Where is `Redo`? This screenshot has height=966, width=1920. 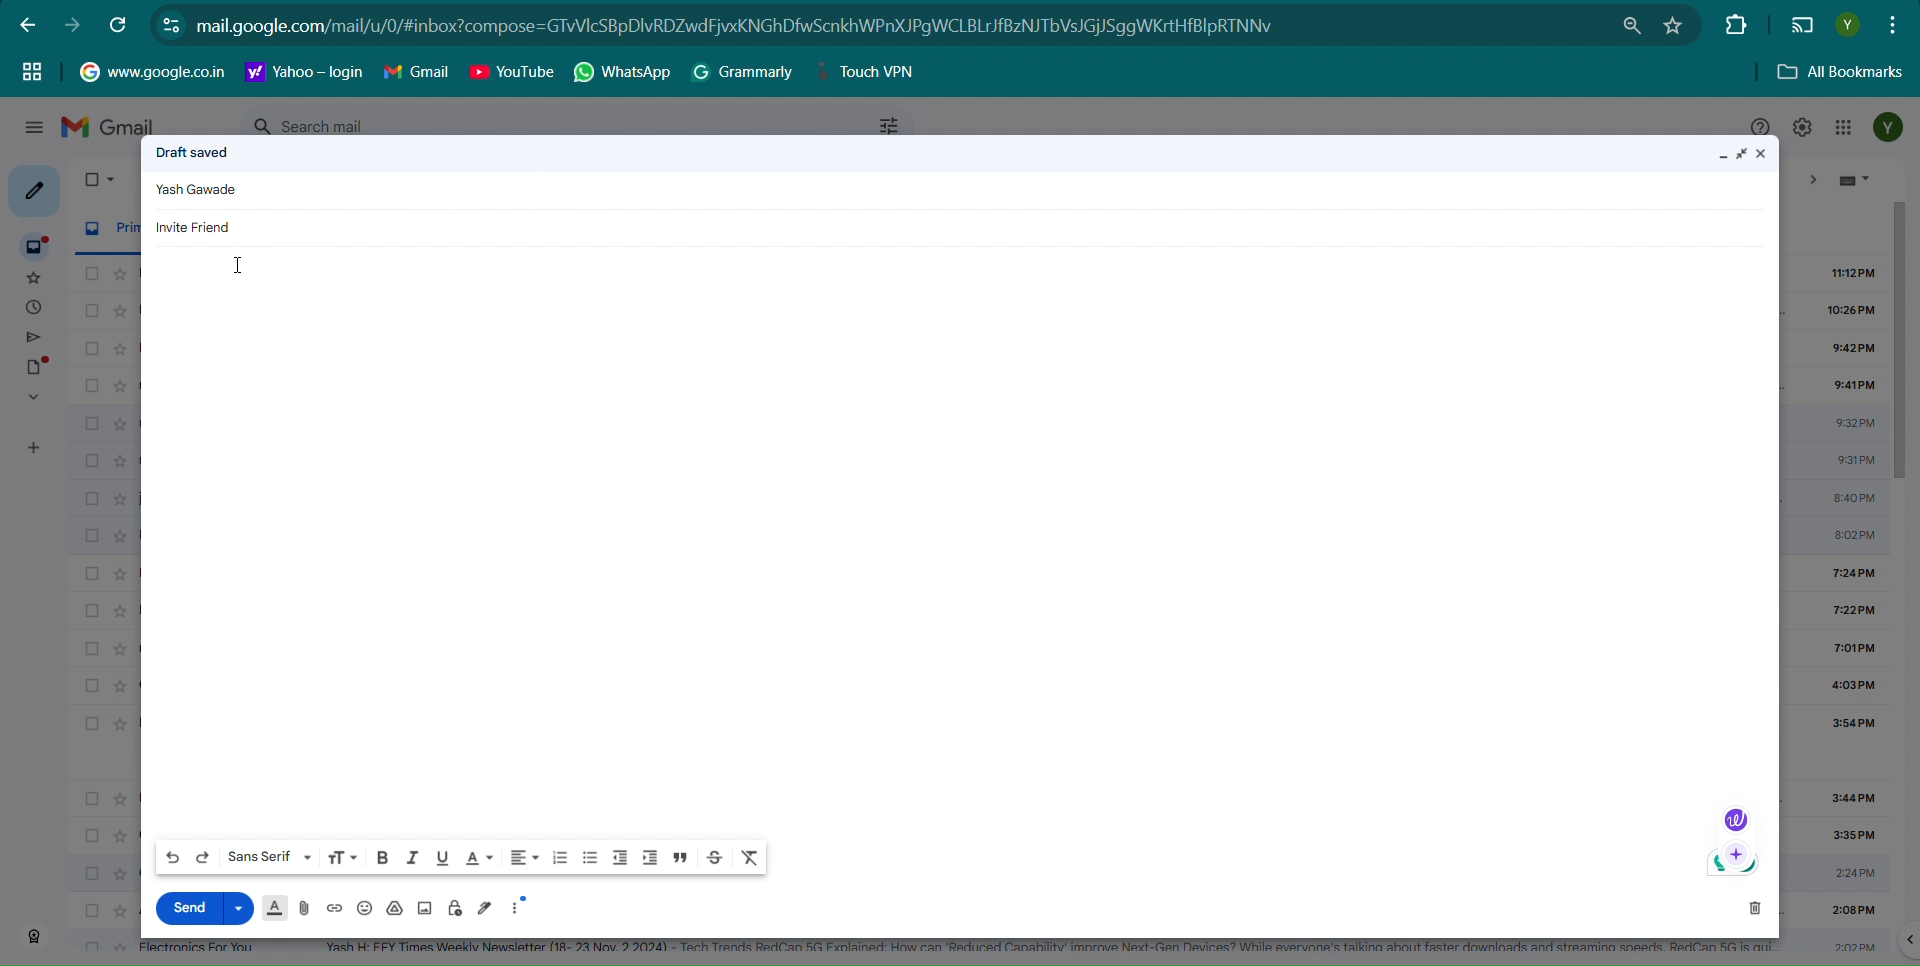 Redo is located at coordinates (203, 857).